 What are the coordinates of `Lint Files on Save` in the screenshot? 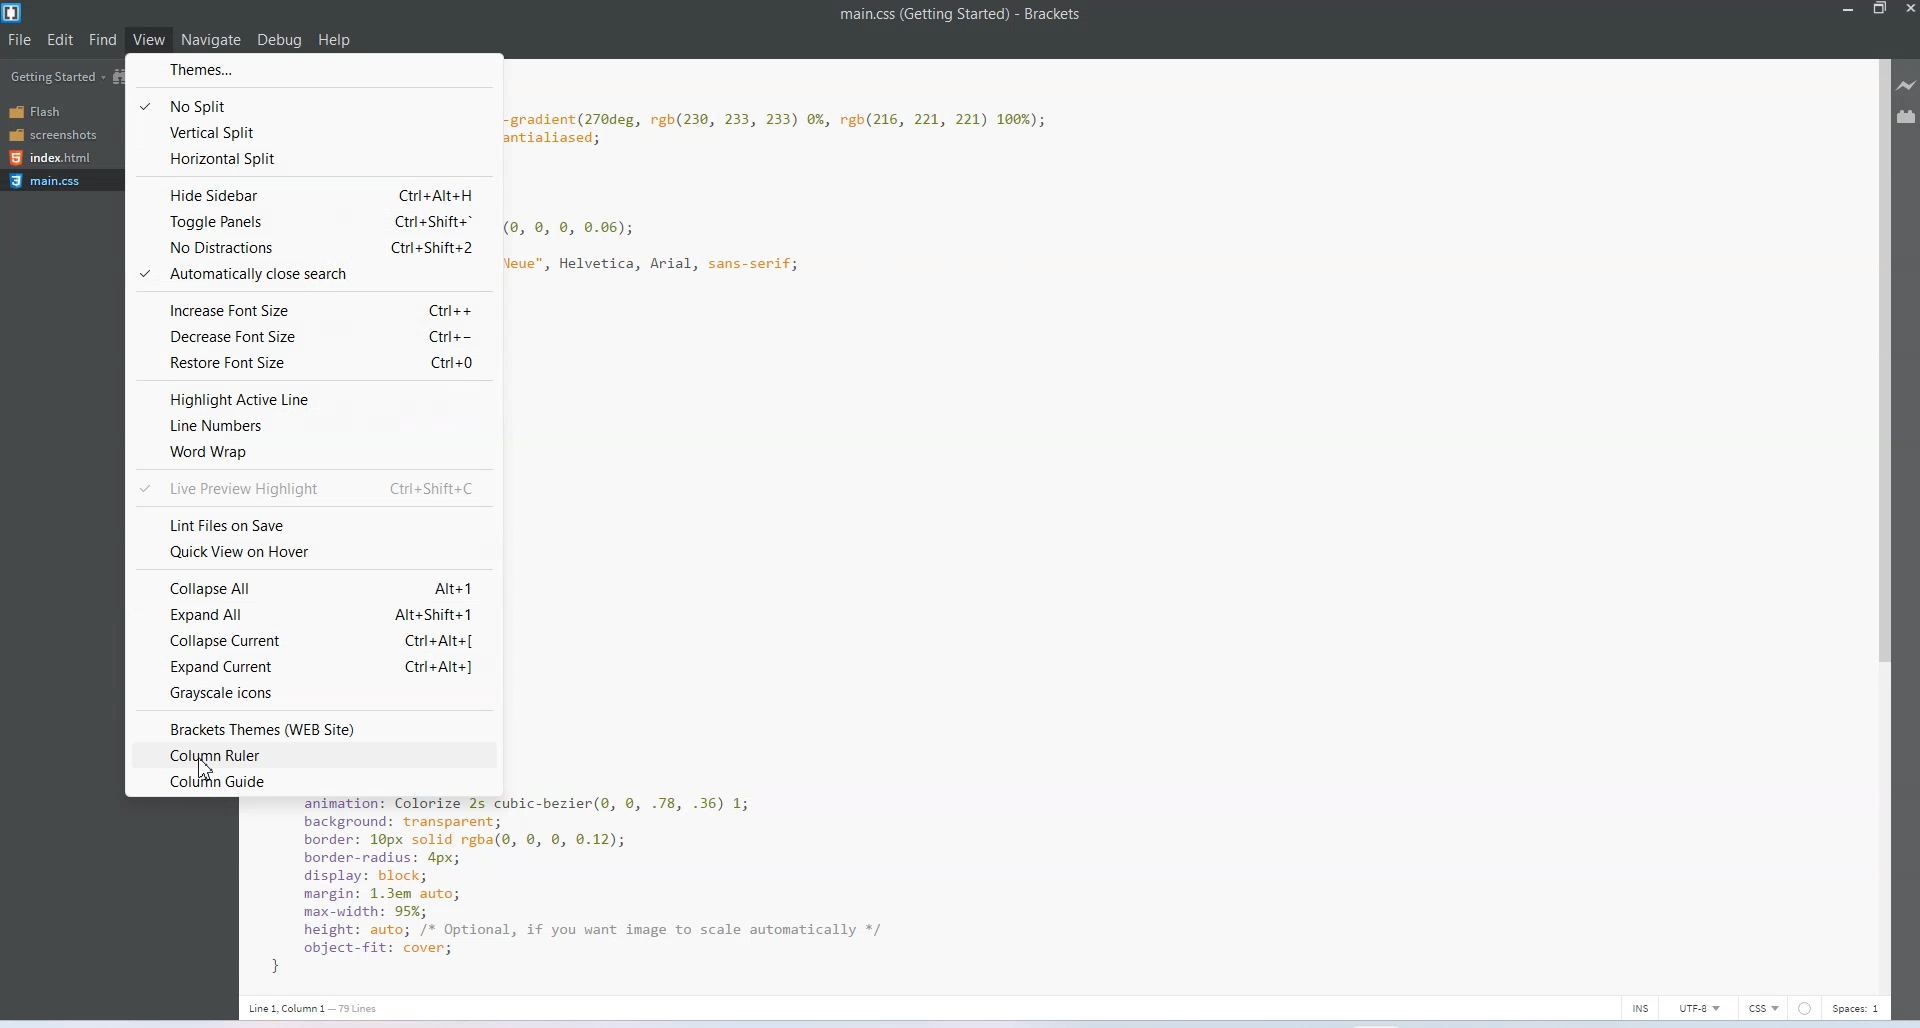 It's located at (314, 522).